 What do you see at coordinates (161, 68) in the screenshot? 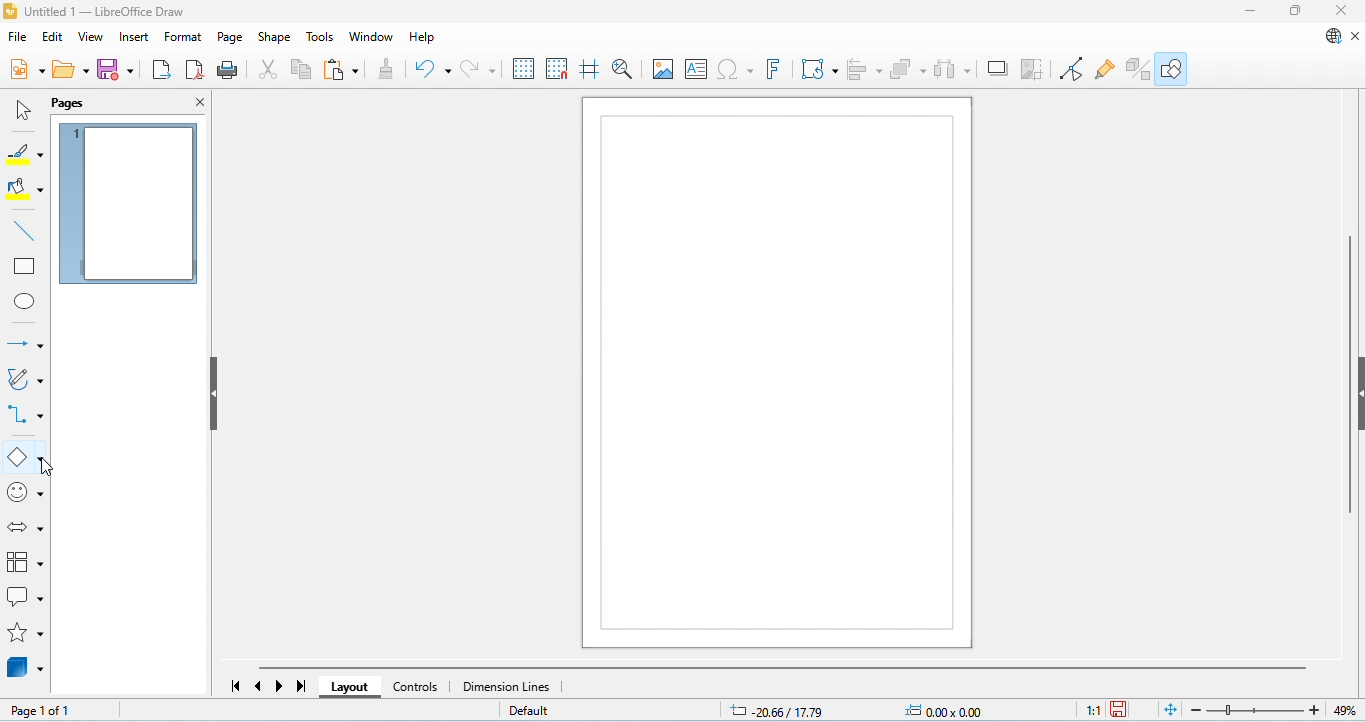
I see `export` at bounding box center [161, 68].